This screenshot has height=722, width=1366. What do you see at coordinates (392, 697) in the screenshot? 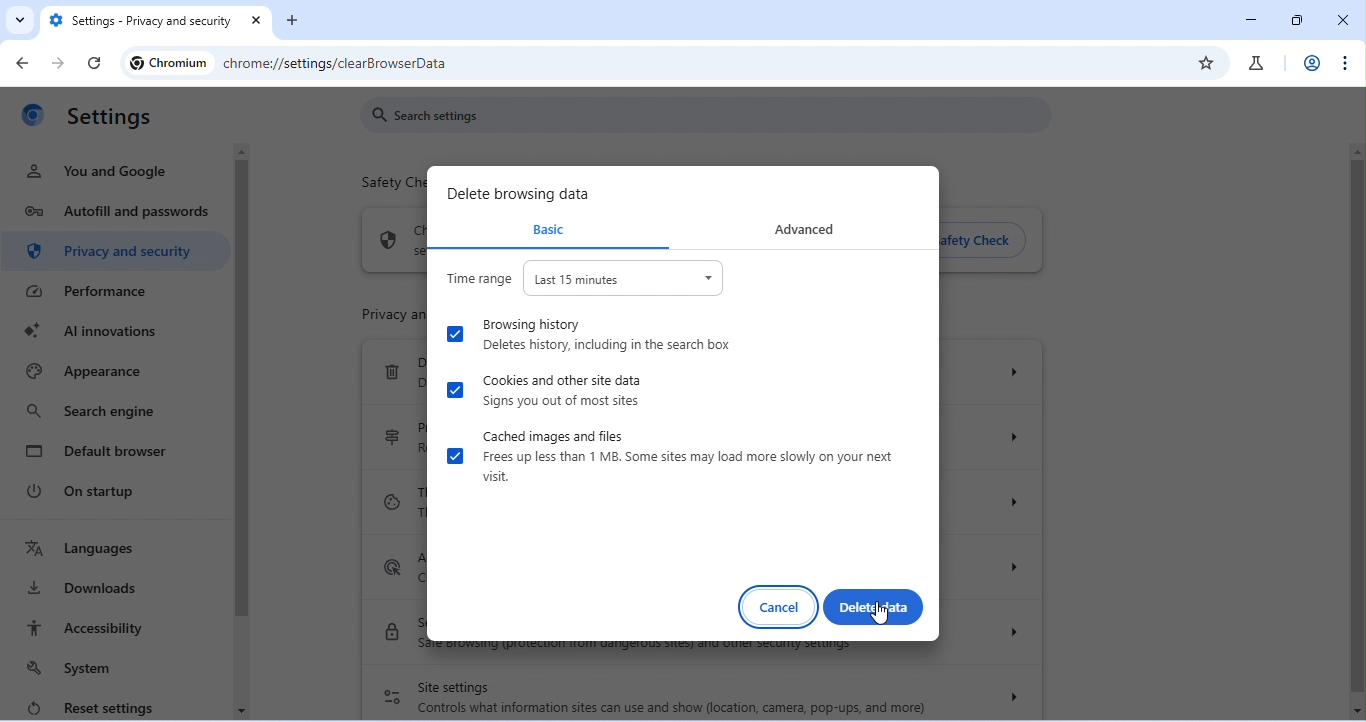
I see `site settings icon` at bounding box center [392, 697].